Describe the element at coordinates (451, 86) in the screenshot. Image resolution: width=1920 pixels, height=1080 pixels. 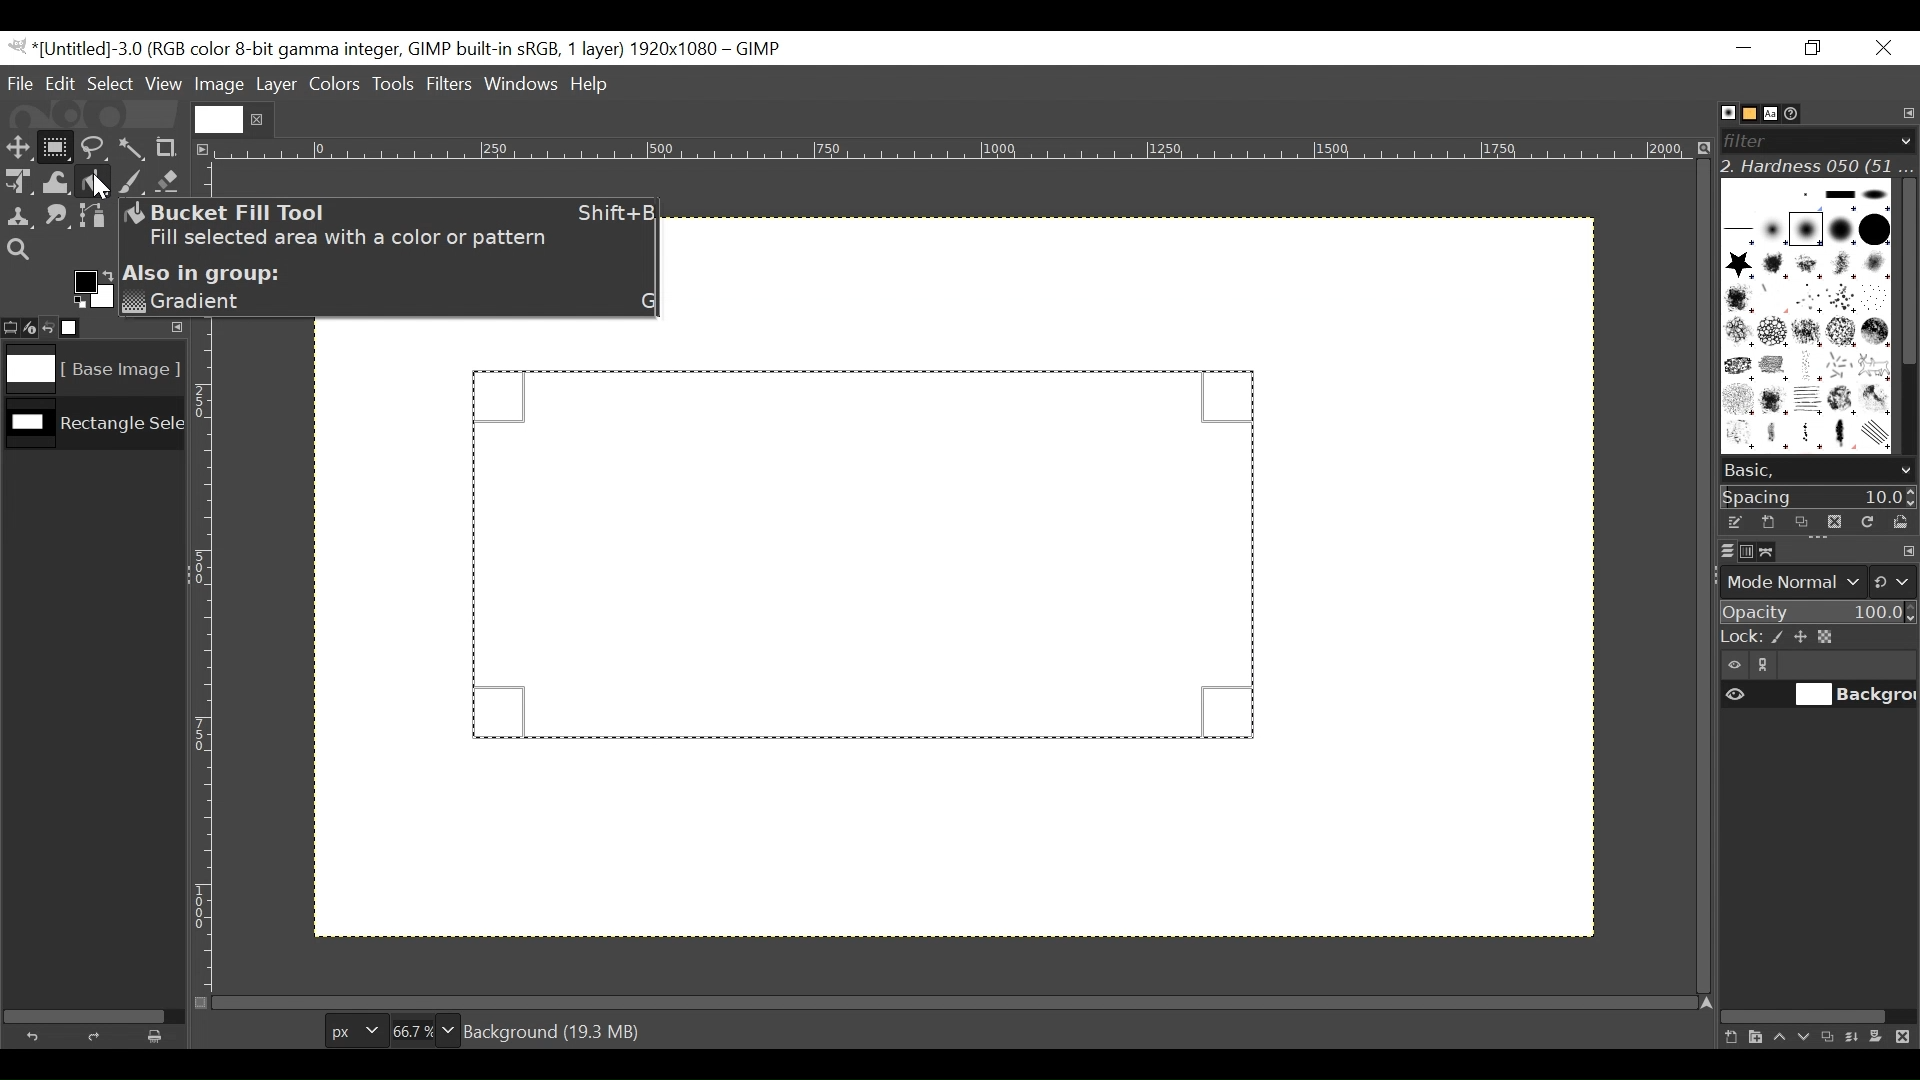
I see `Filters` at that location.